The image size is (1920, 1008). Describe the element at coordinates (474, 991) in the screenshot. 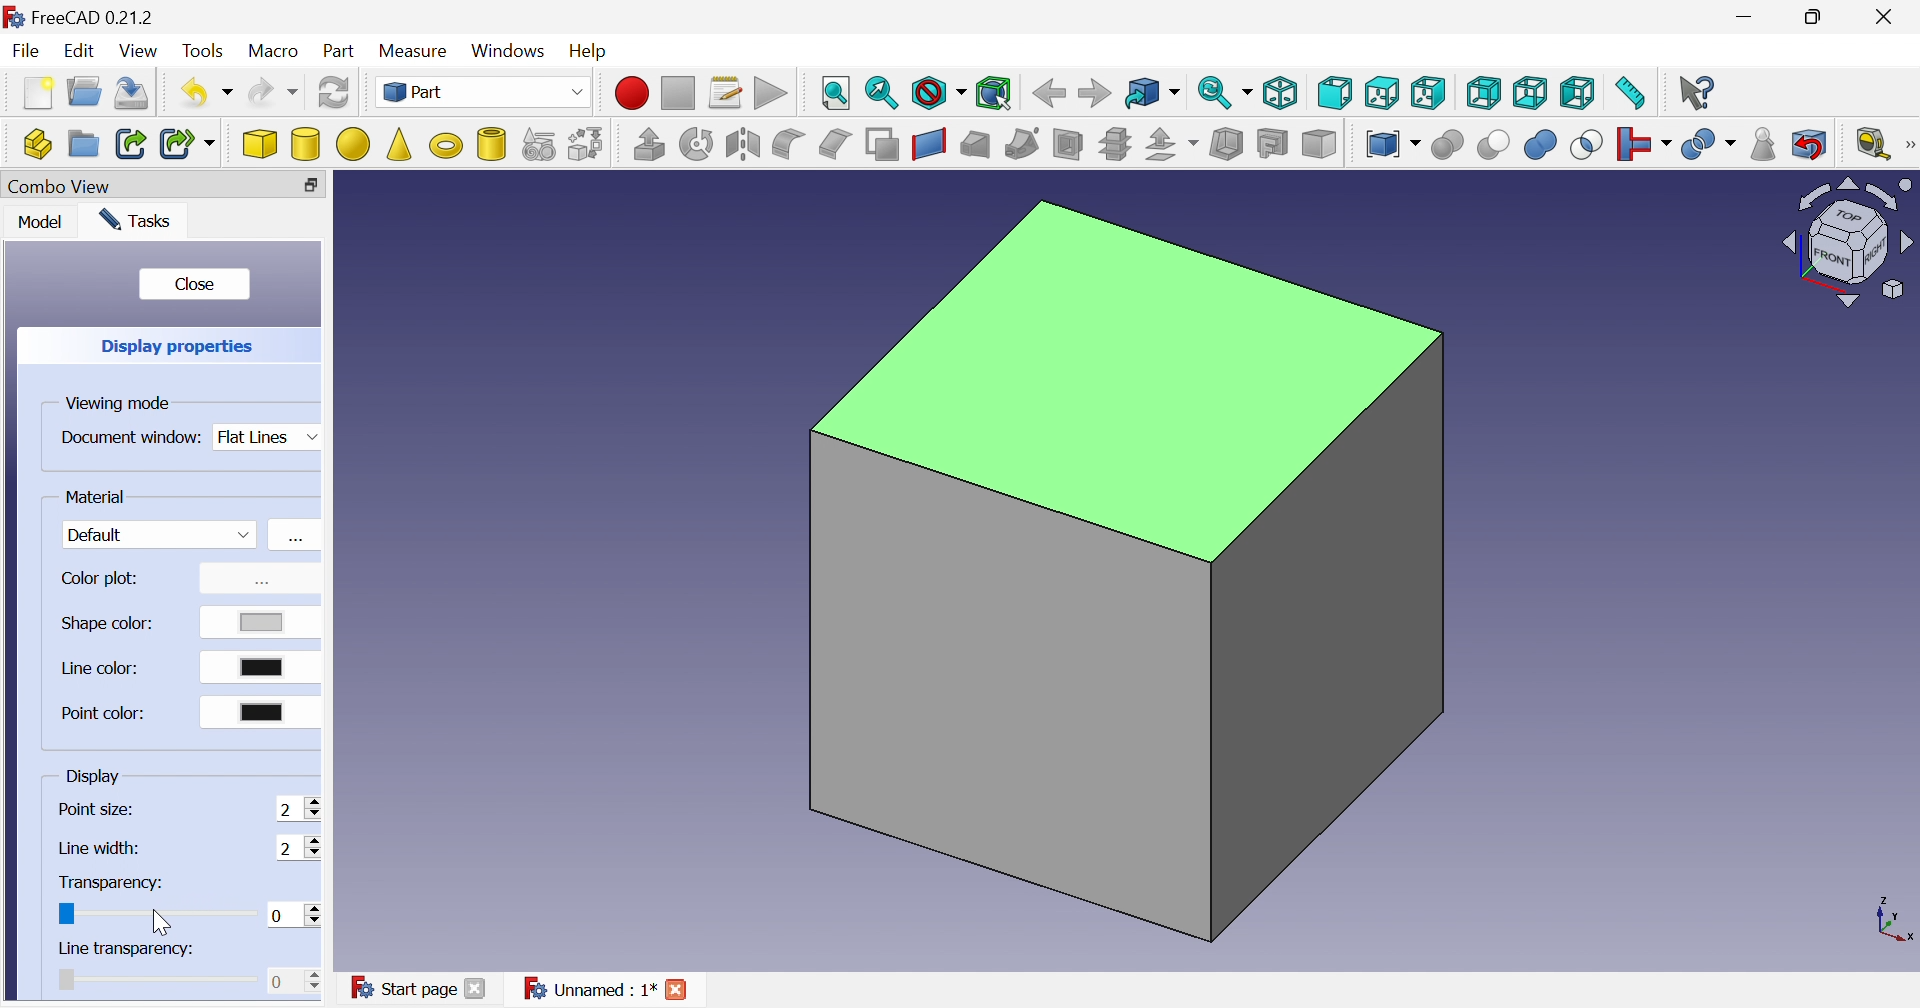

I see `Close` at that location.